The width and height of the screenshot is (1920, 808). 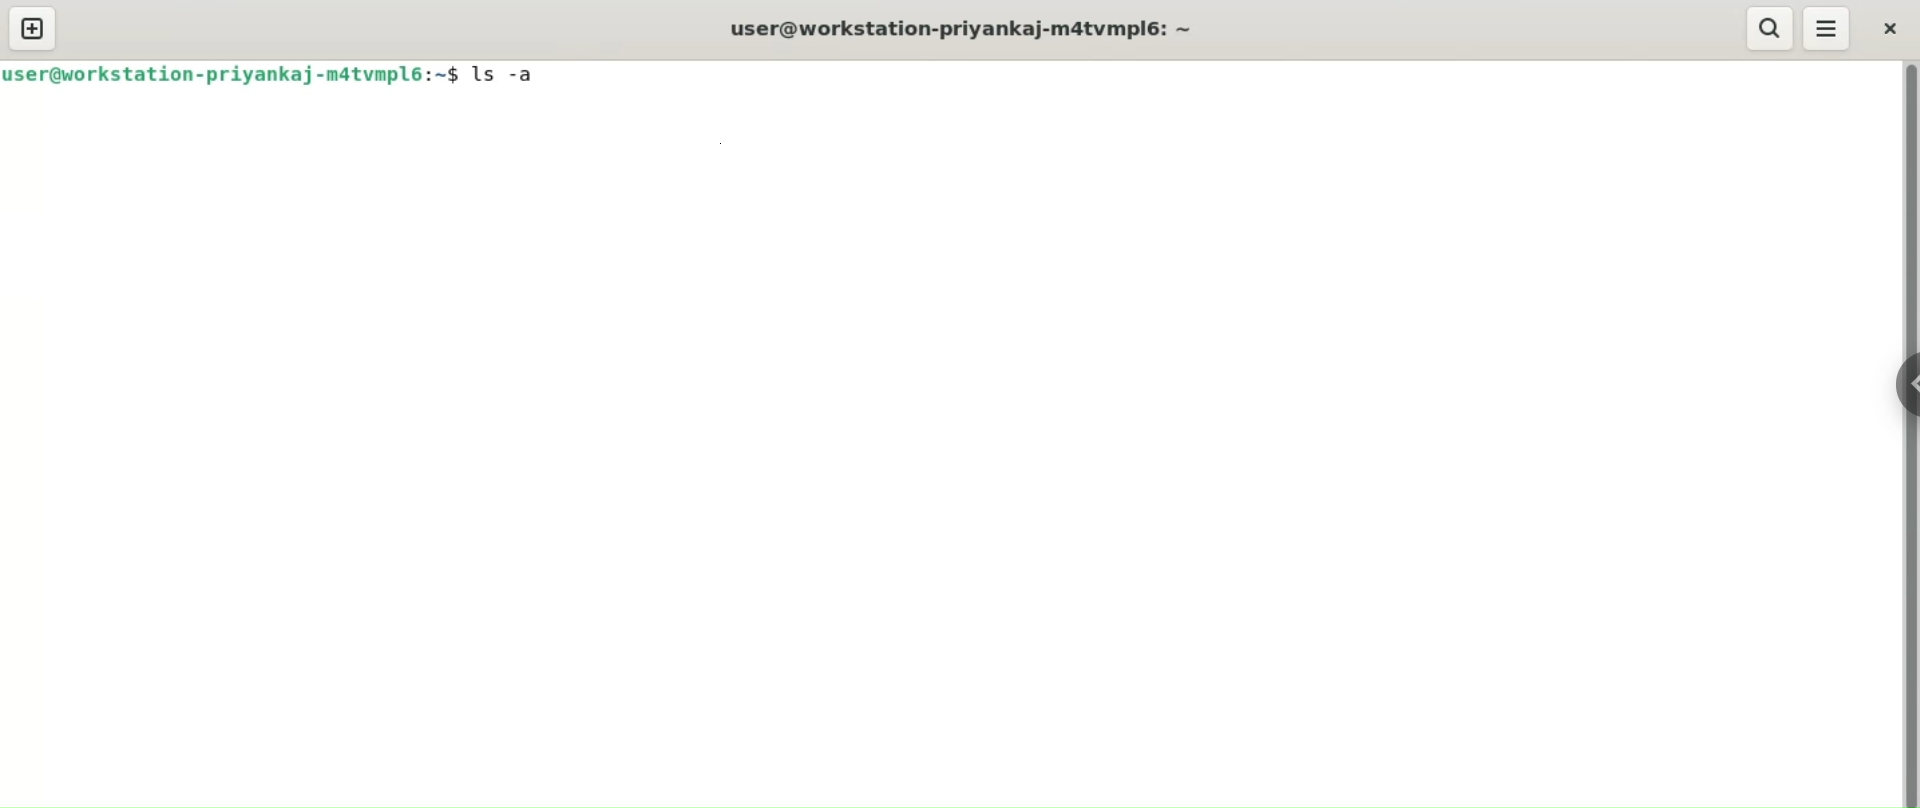 I want to click on search, so click(x=1770, y=27).